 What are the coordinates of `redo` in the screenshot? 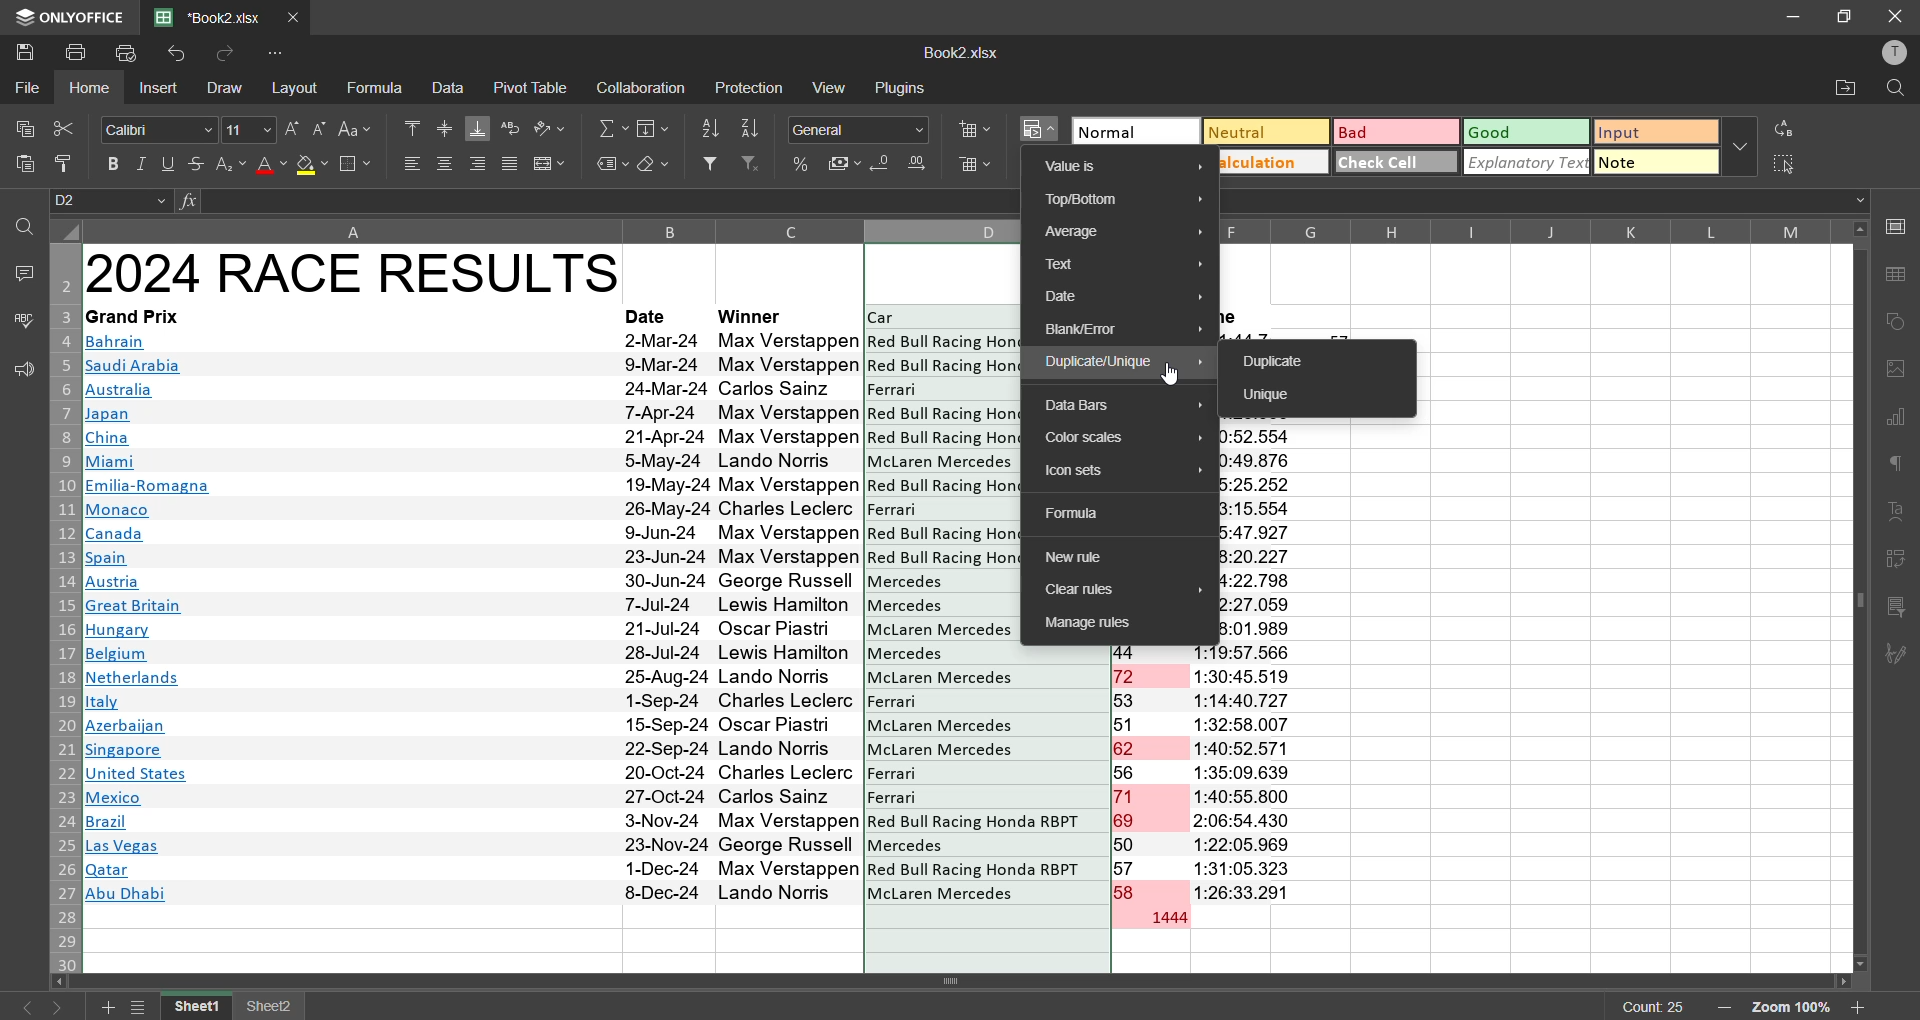 It's located at (221, 54).